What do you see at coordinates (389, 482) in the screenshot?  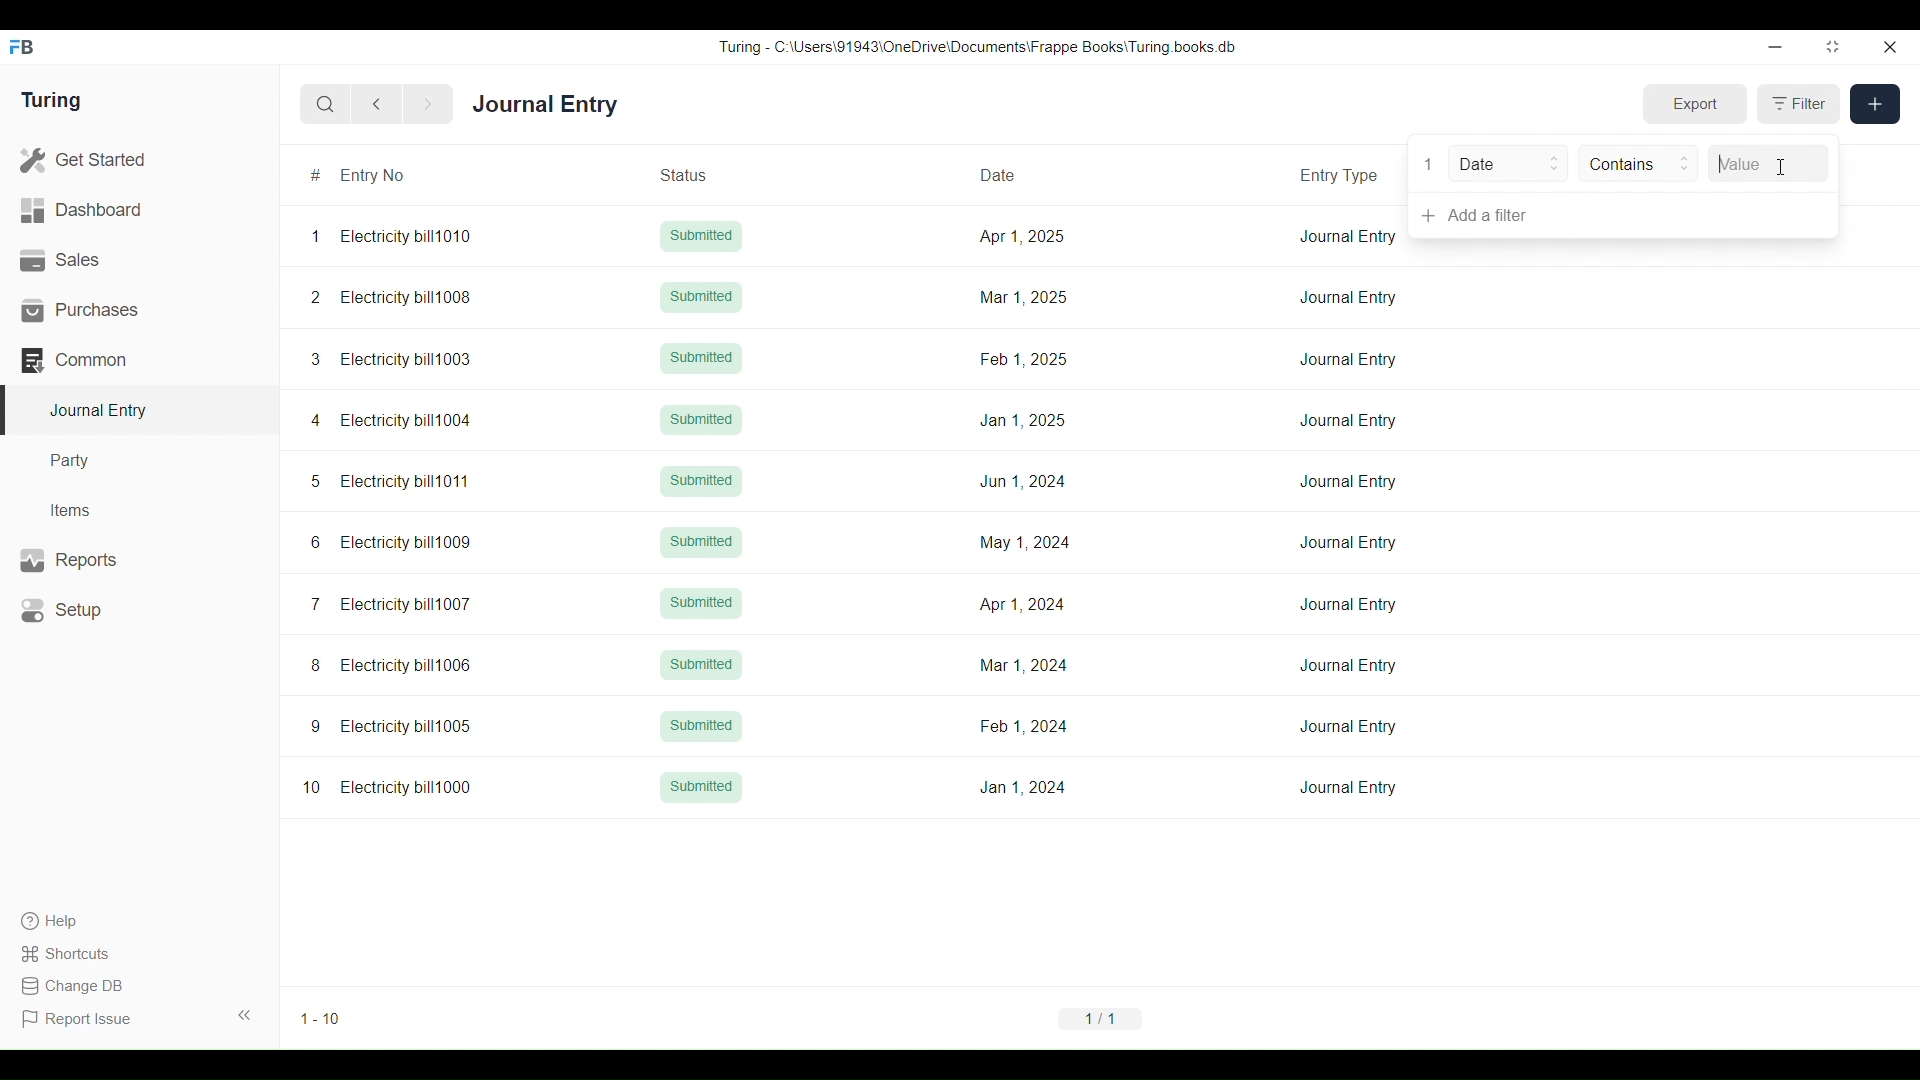 I see `5 Electricity bill1011` at bounding box center [389, 482].